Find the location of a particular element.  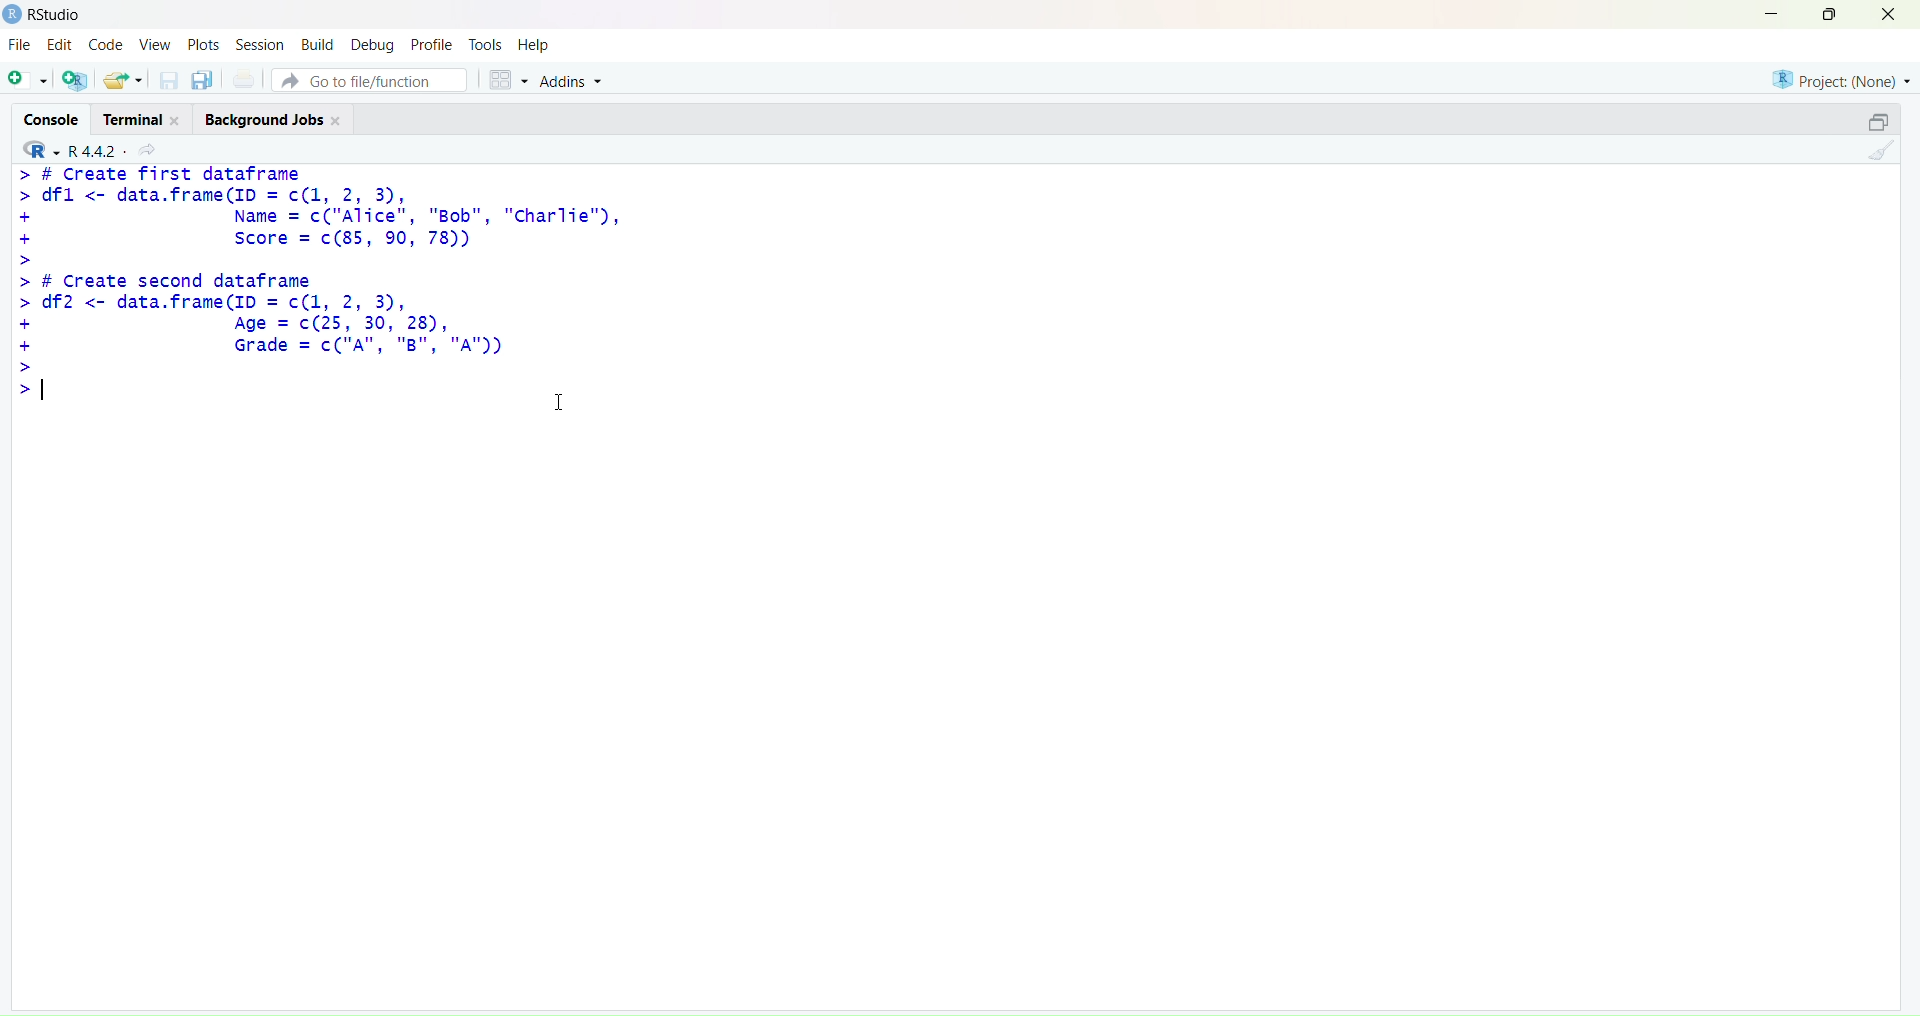

Edit is located at coordinates (60, 44).